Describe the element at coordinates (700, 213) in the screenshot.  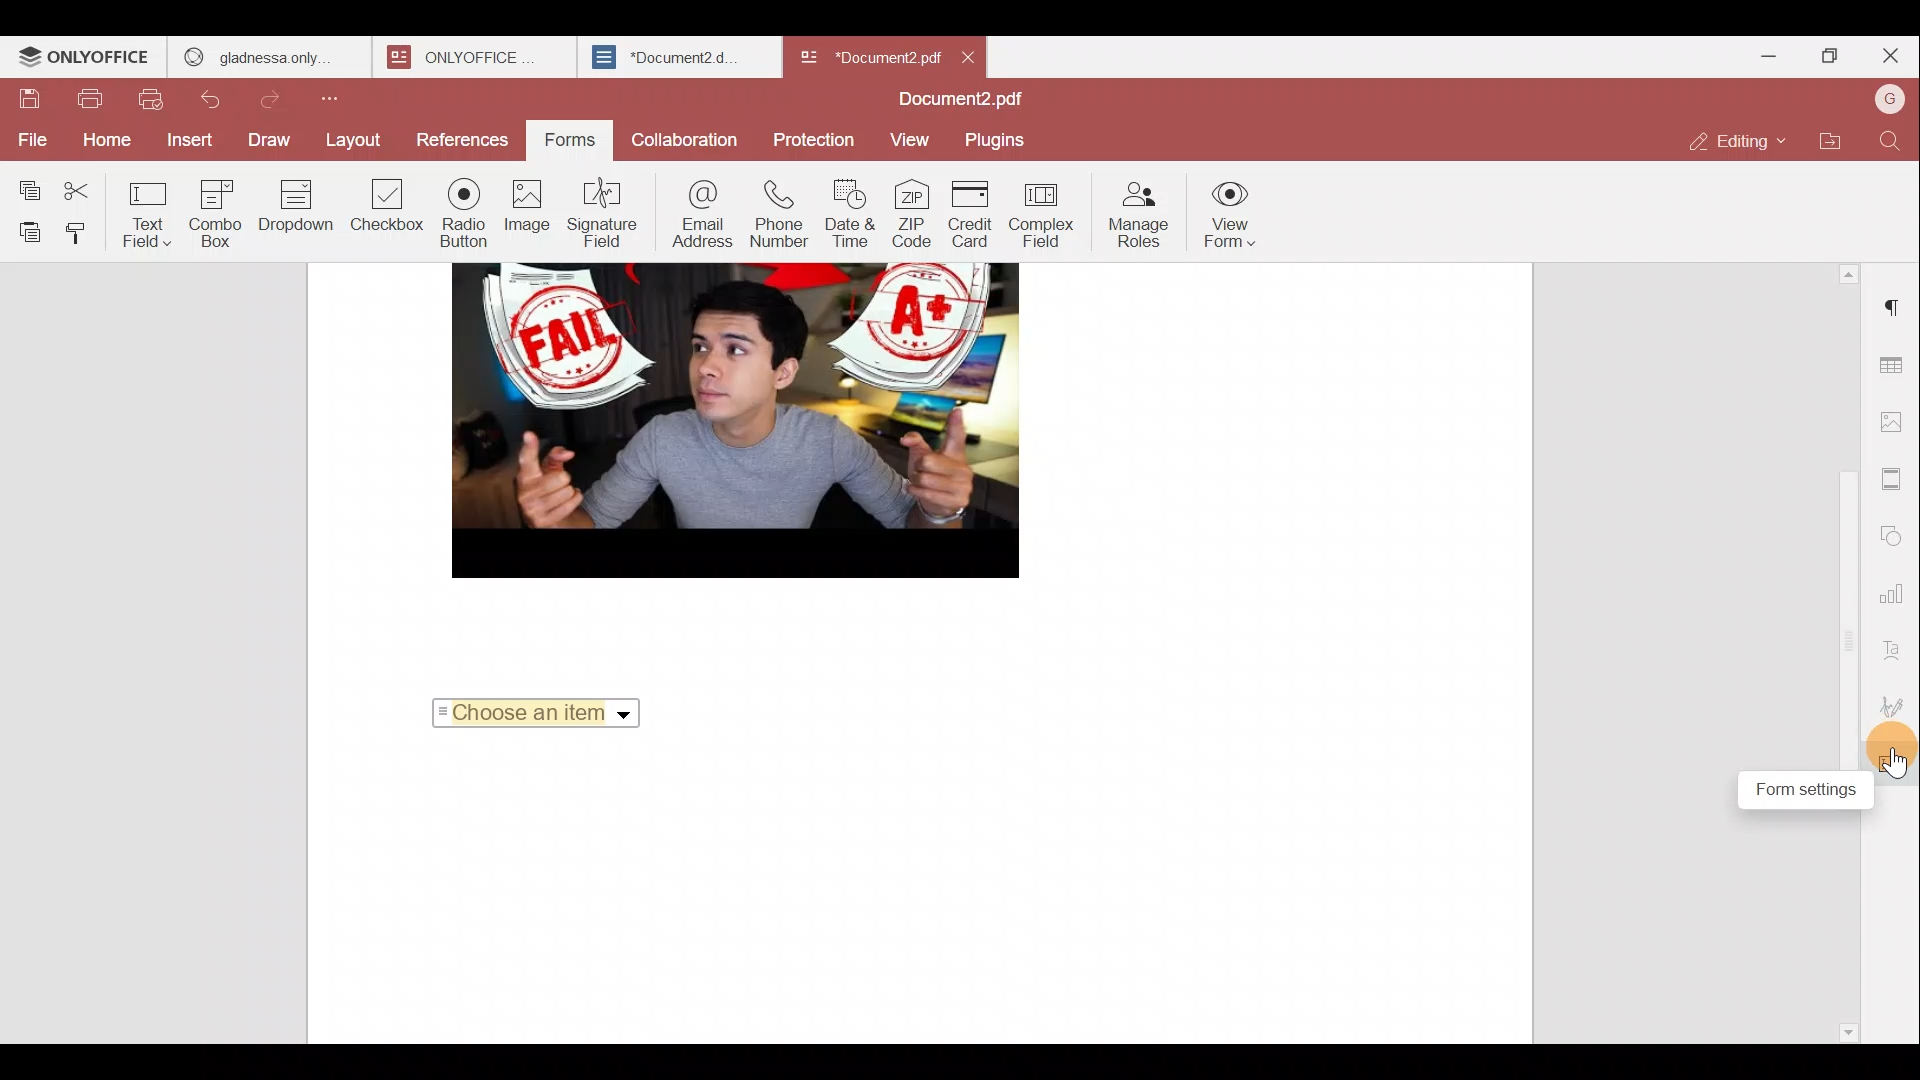
I see `Email address` at that location.